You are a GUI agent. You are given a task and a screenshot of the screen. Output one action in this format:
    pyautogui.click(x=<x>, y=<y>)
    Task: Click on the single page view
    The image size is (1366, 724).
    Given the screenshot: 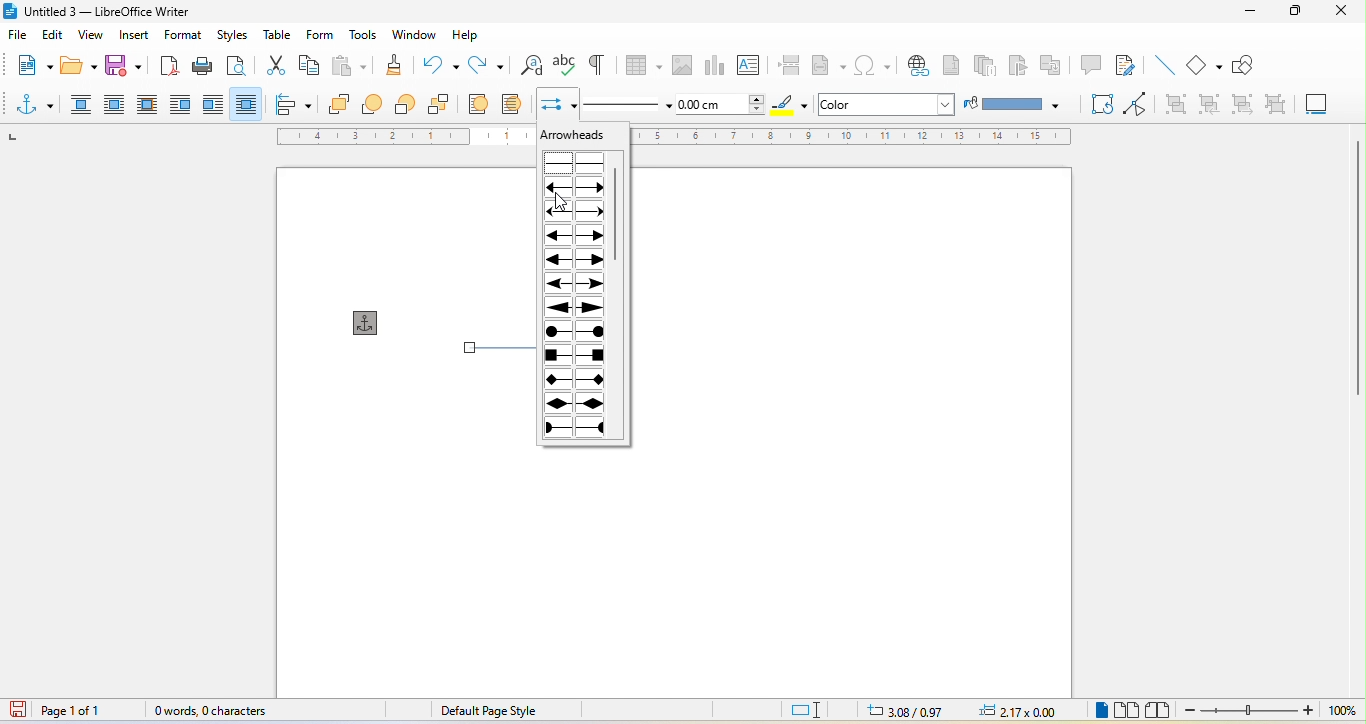 What is the action you would take?
    pyautogui.click(x=1098, y=712)
    